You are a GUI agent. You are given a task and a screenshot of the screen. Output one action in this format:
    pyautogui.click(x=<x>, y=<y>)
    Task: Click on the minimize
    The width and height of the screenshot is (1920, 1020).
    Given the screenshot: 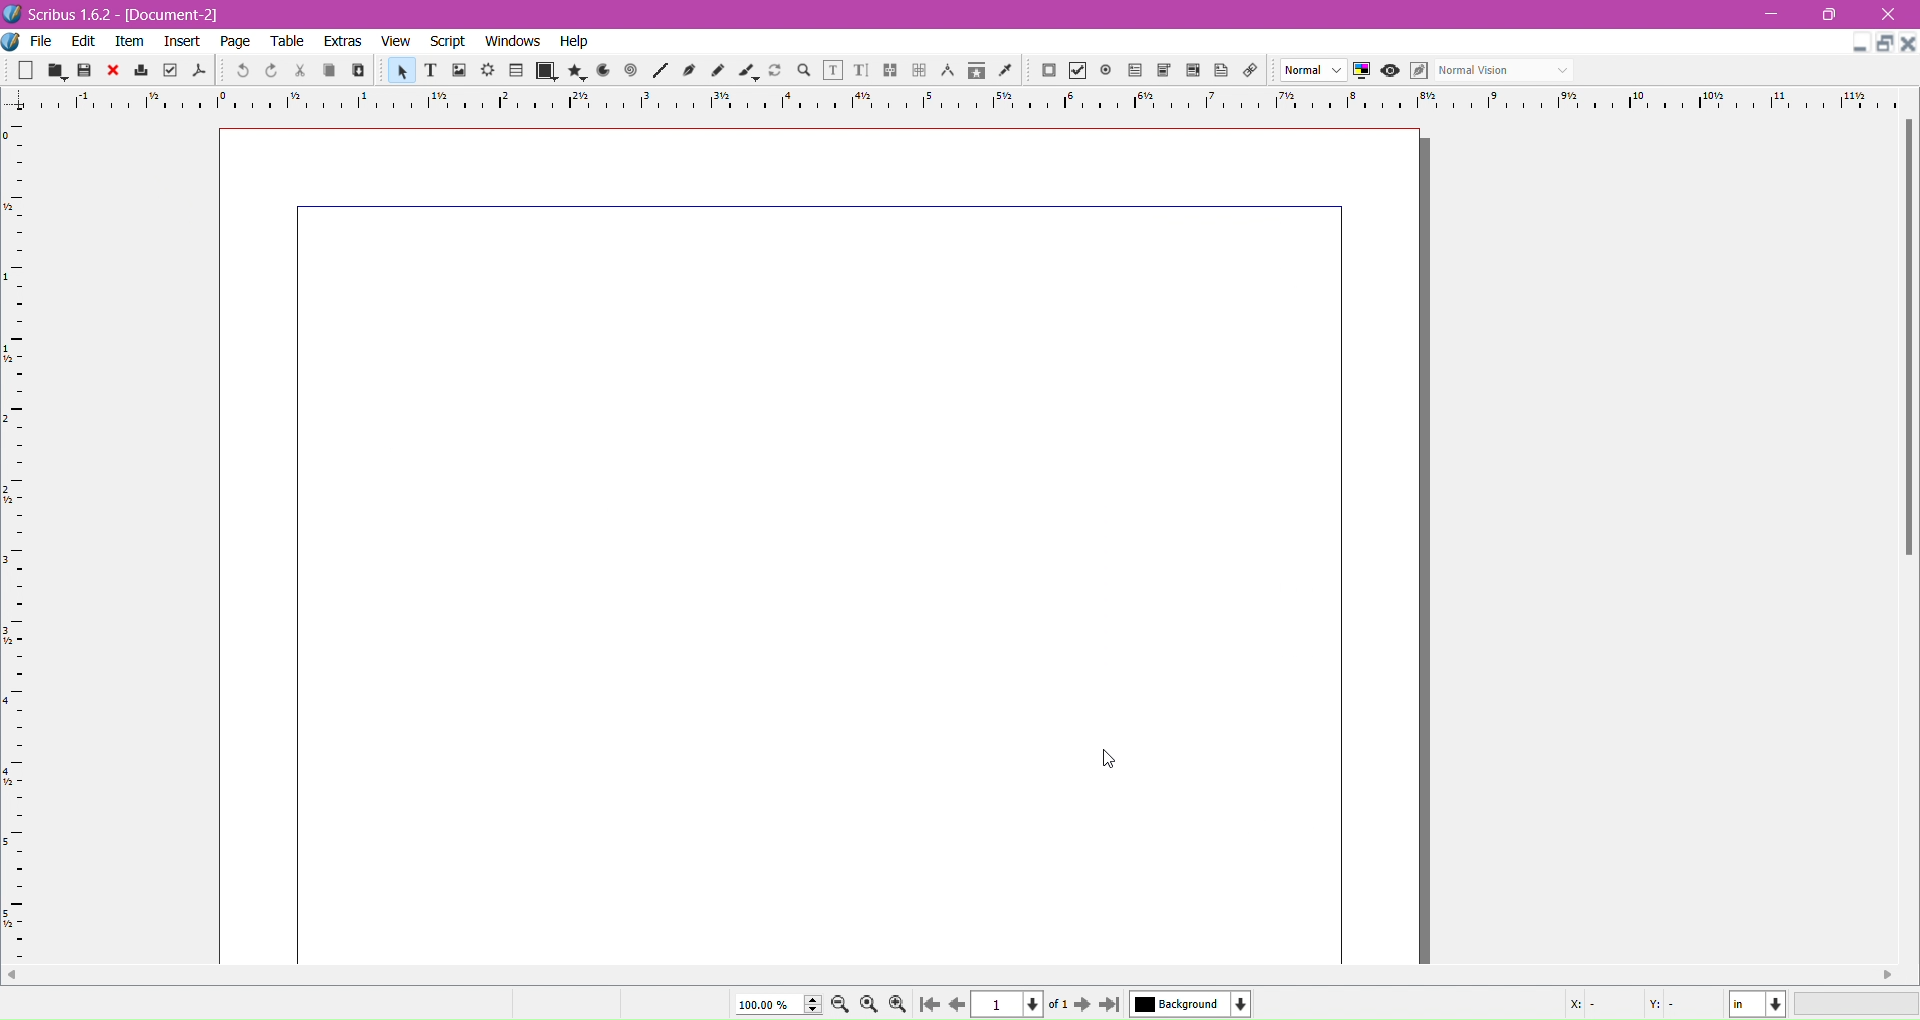 What is the action you would take?
    pyautogui.click(x=1851, y=45)
    